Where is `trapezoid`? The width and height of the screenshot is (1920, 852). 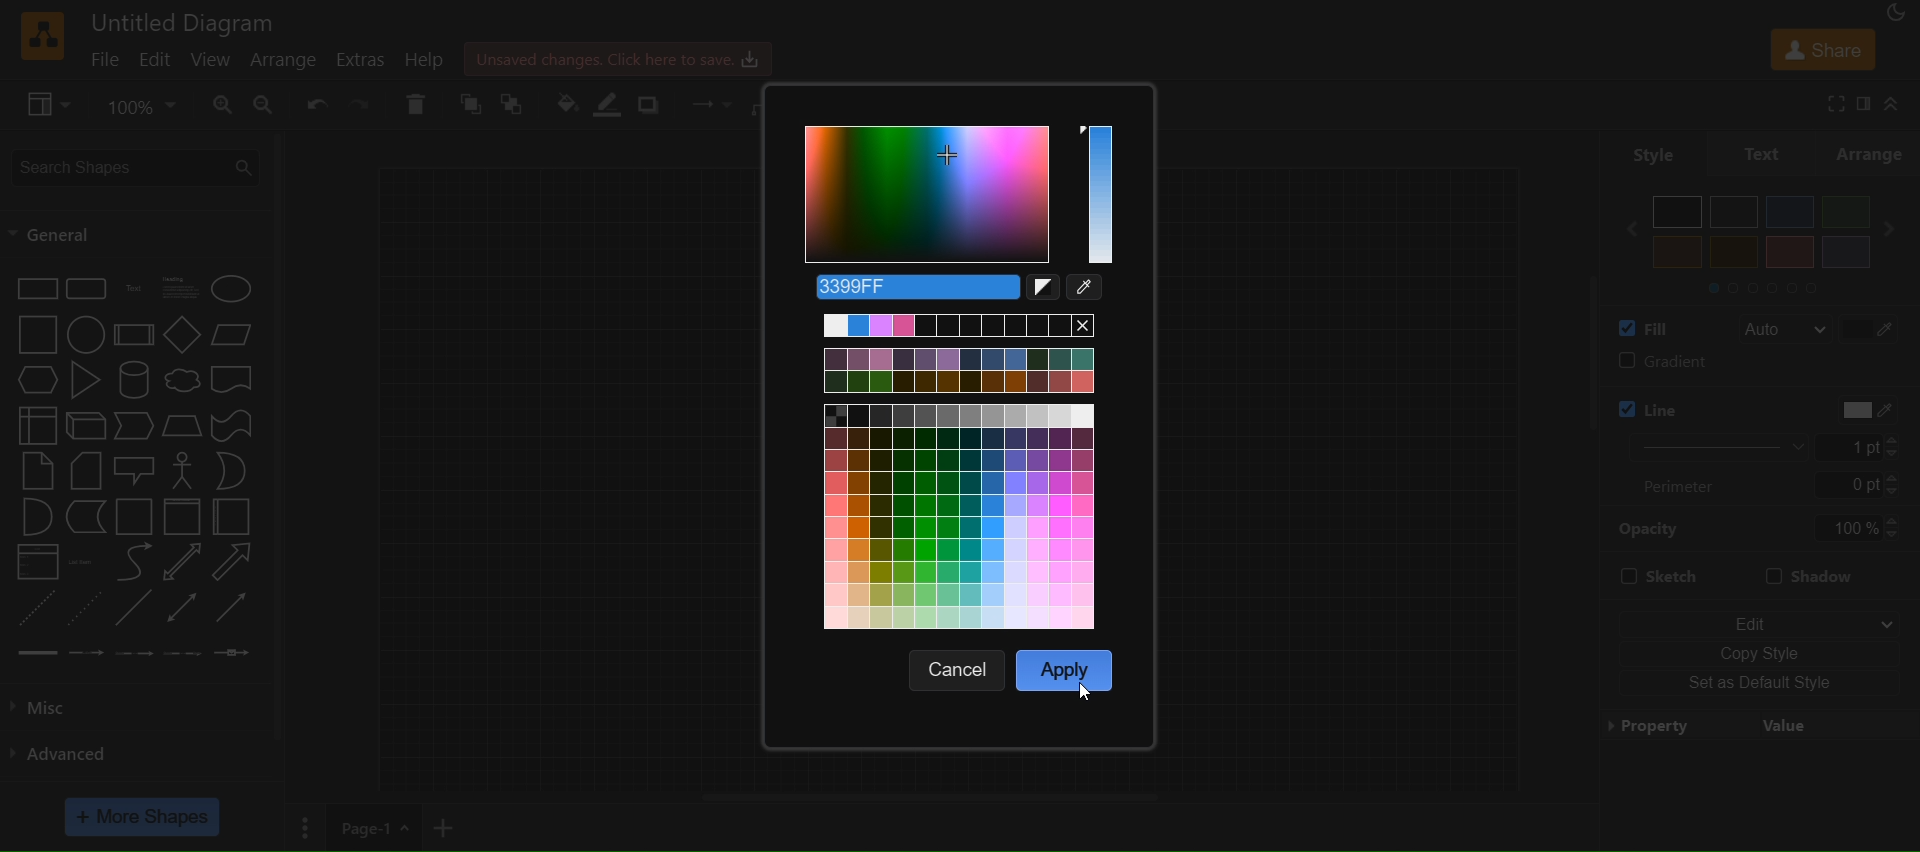 trapezoid is located at coordinates (182, 426).